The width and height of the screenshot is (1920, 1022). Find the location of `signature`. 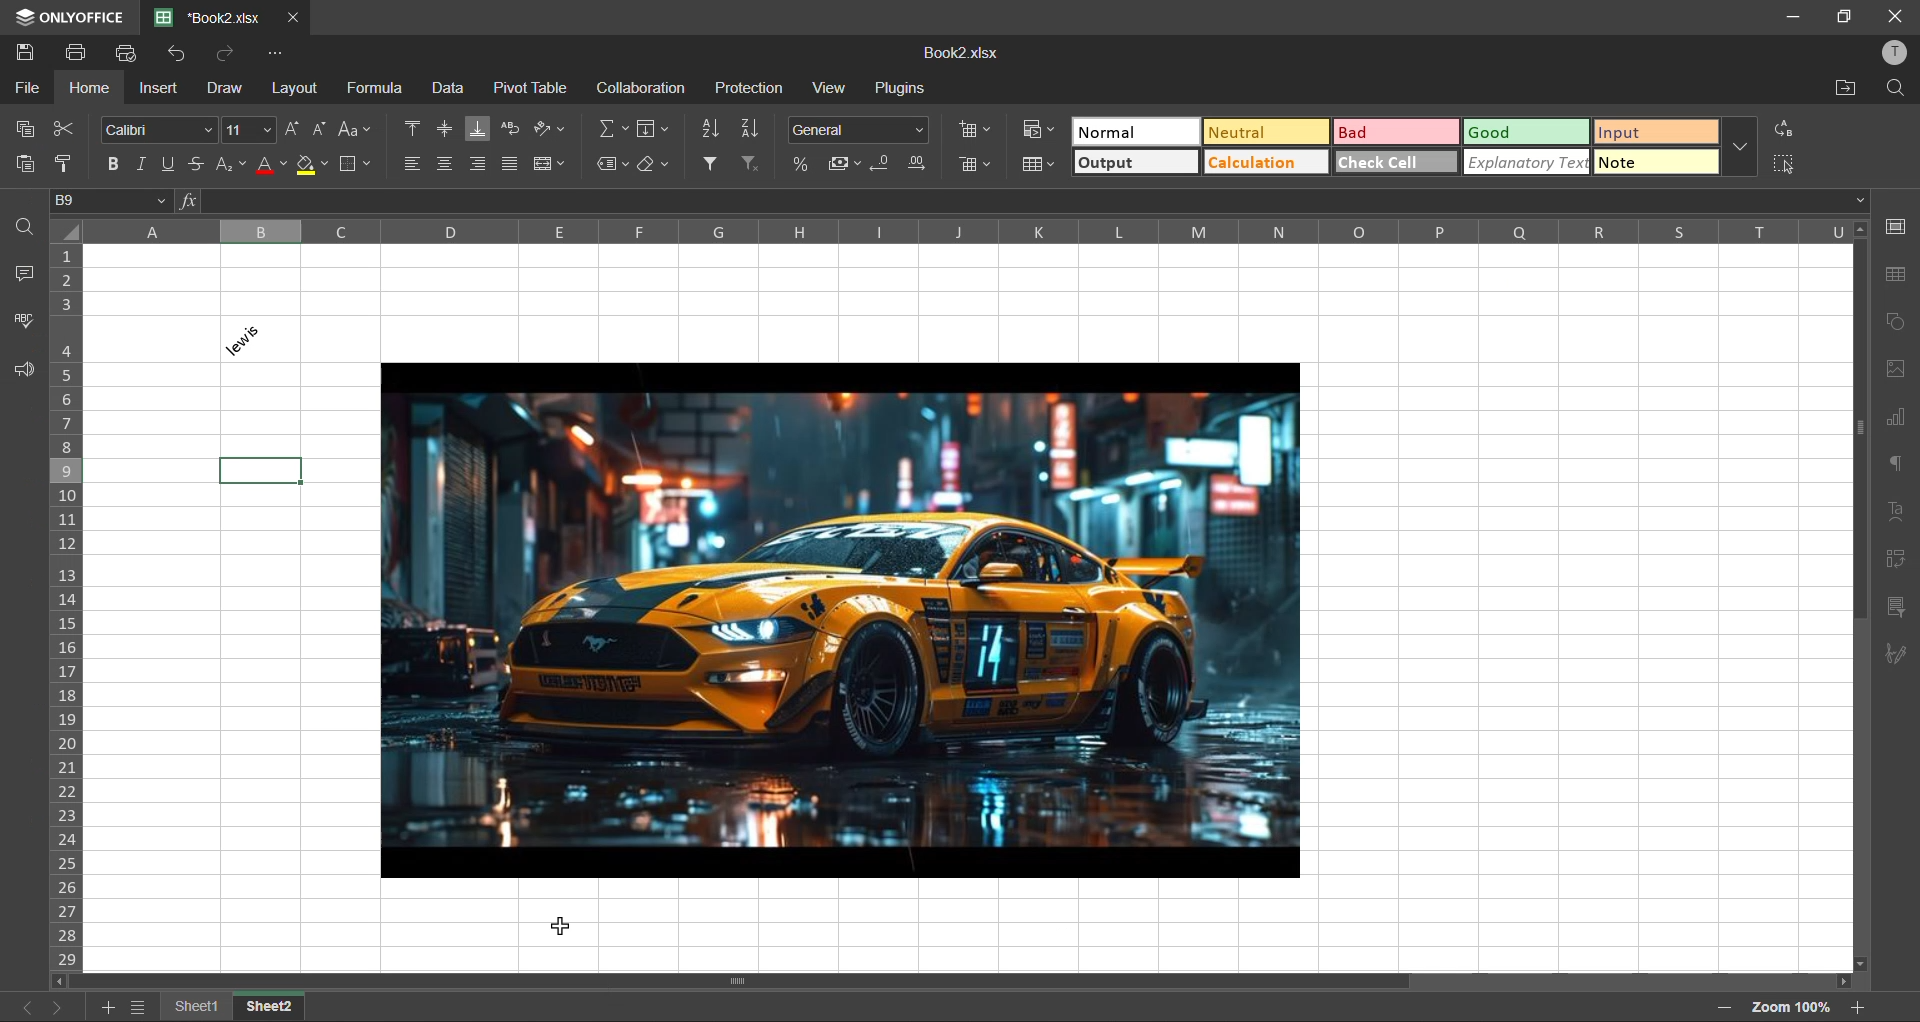

signature is located at coordinates (1900, 655).